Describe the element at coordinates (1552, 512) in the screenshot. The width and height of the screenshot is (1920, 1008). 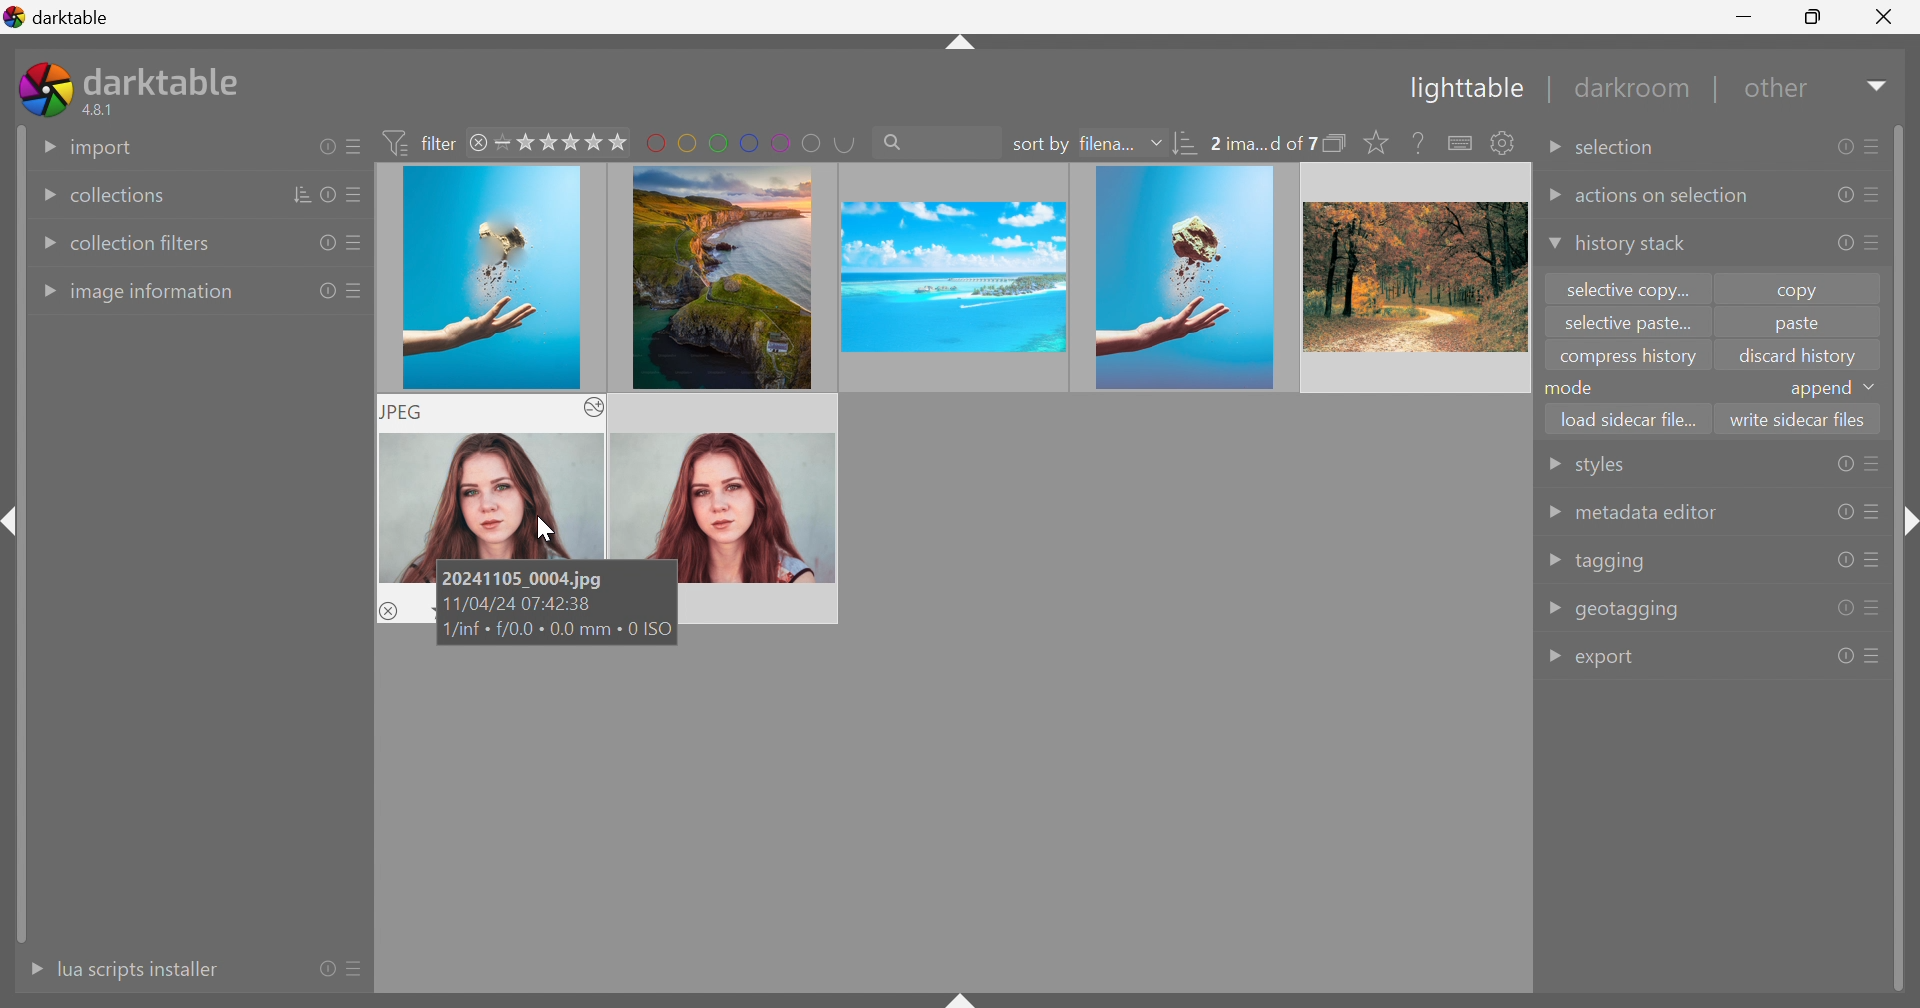
I see `Drop Down` at that location.